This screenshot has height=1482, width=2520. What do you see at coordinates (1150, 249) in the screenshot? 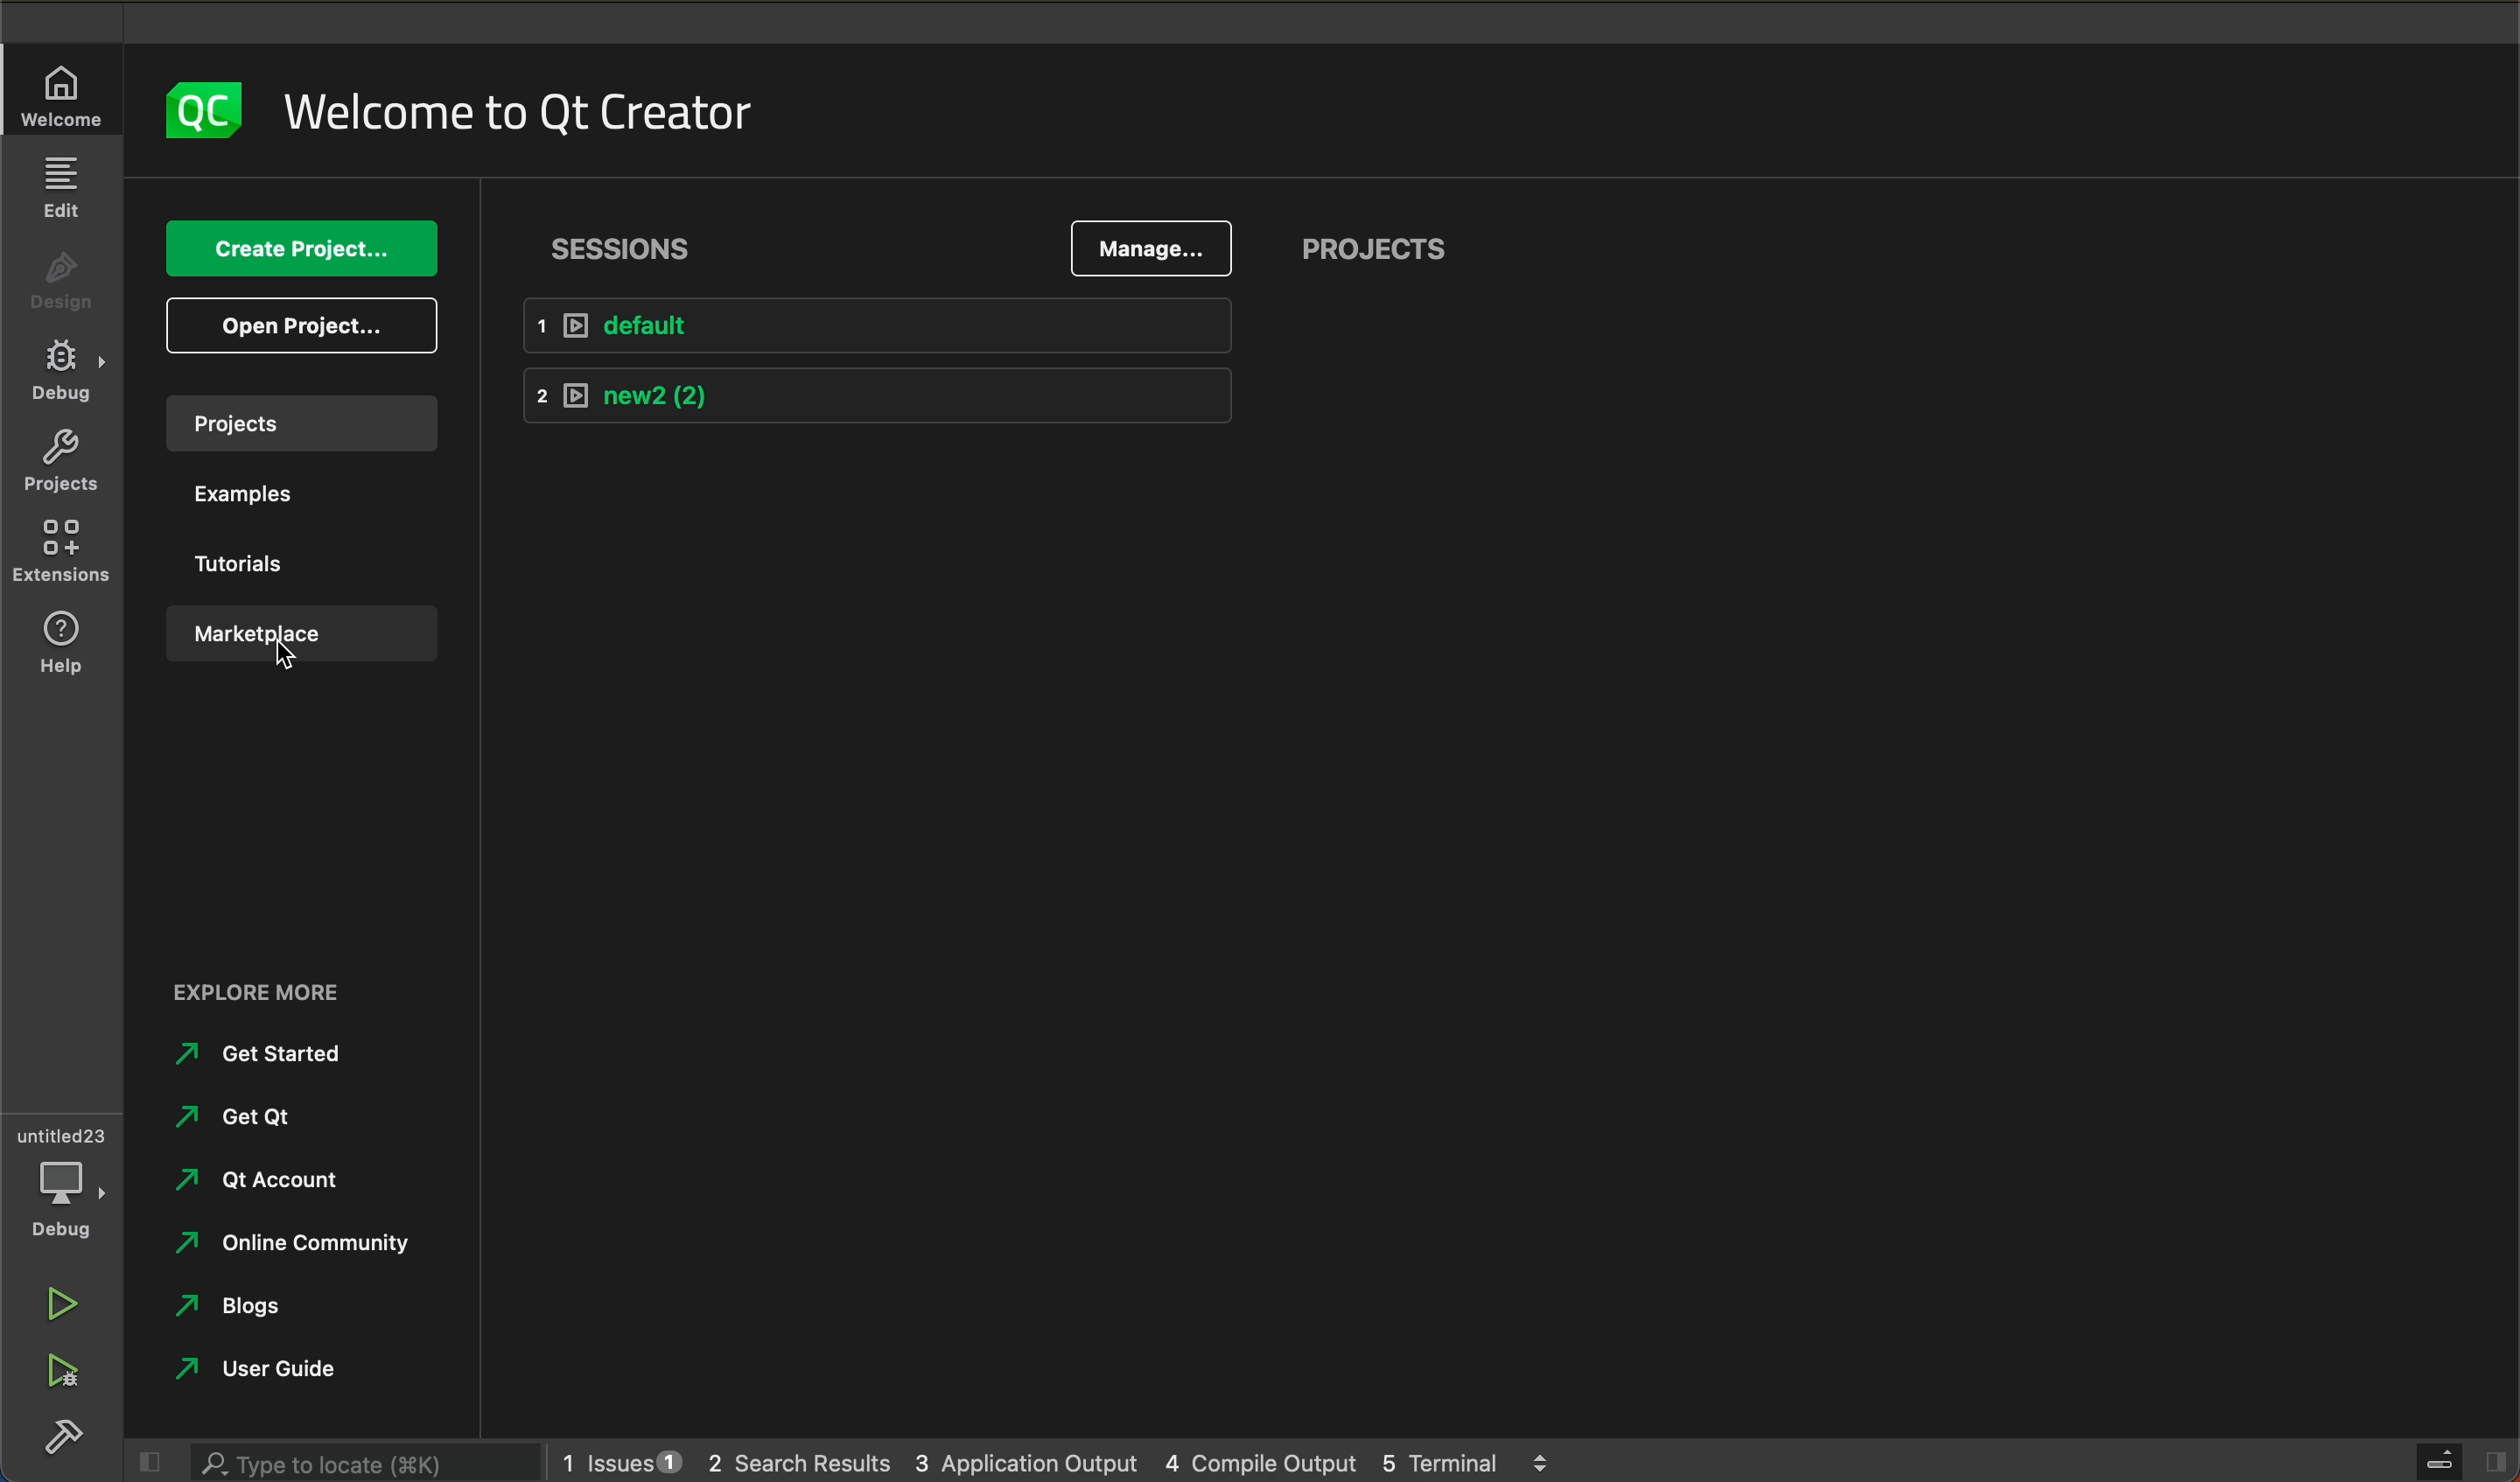
I see `manage` at bounding box center [1150, 249].